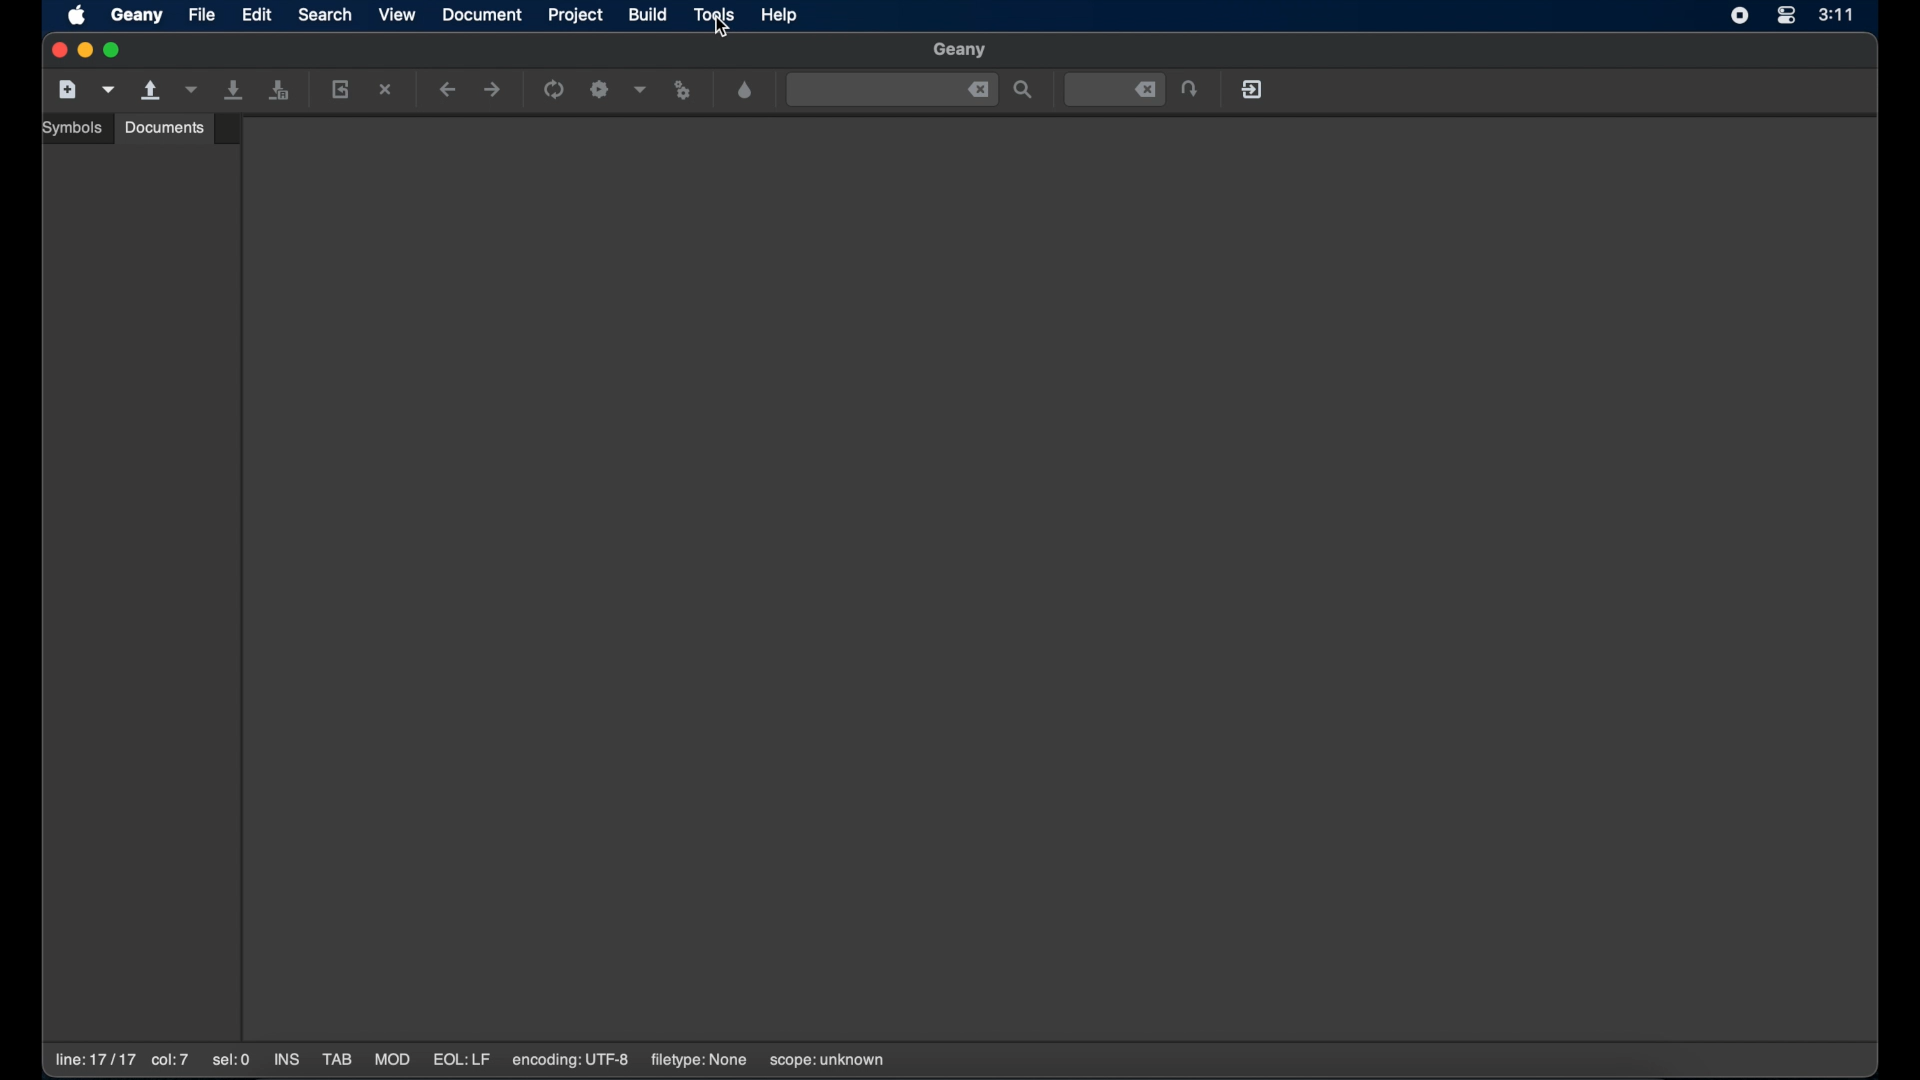 This screenshot has height=1080, width=1920. What do you see at coordinates (152, 91) in the screenshot?
I see `open an existing file` at bounding box center [152, 91].